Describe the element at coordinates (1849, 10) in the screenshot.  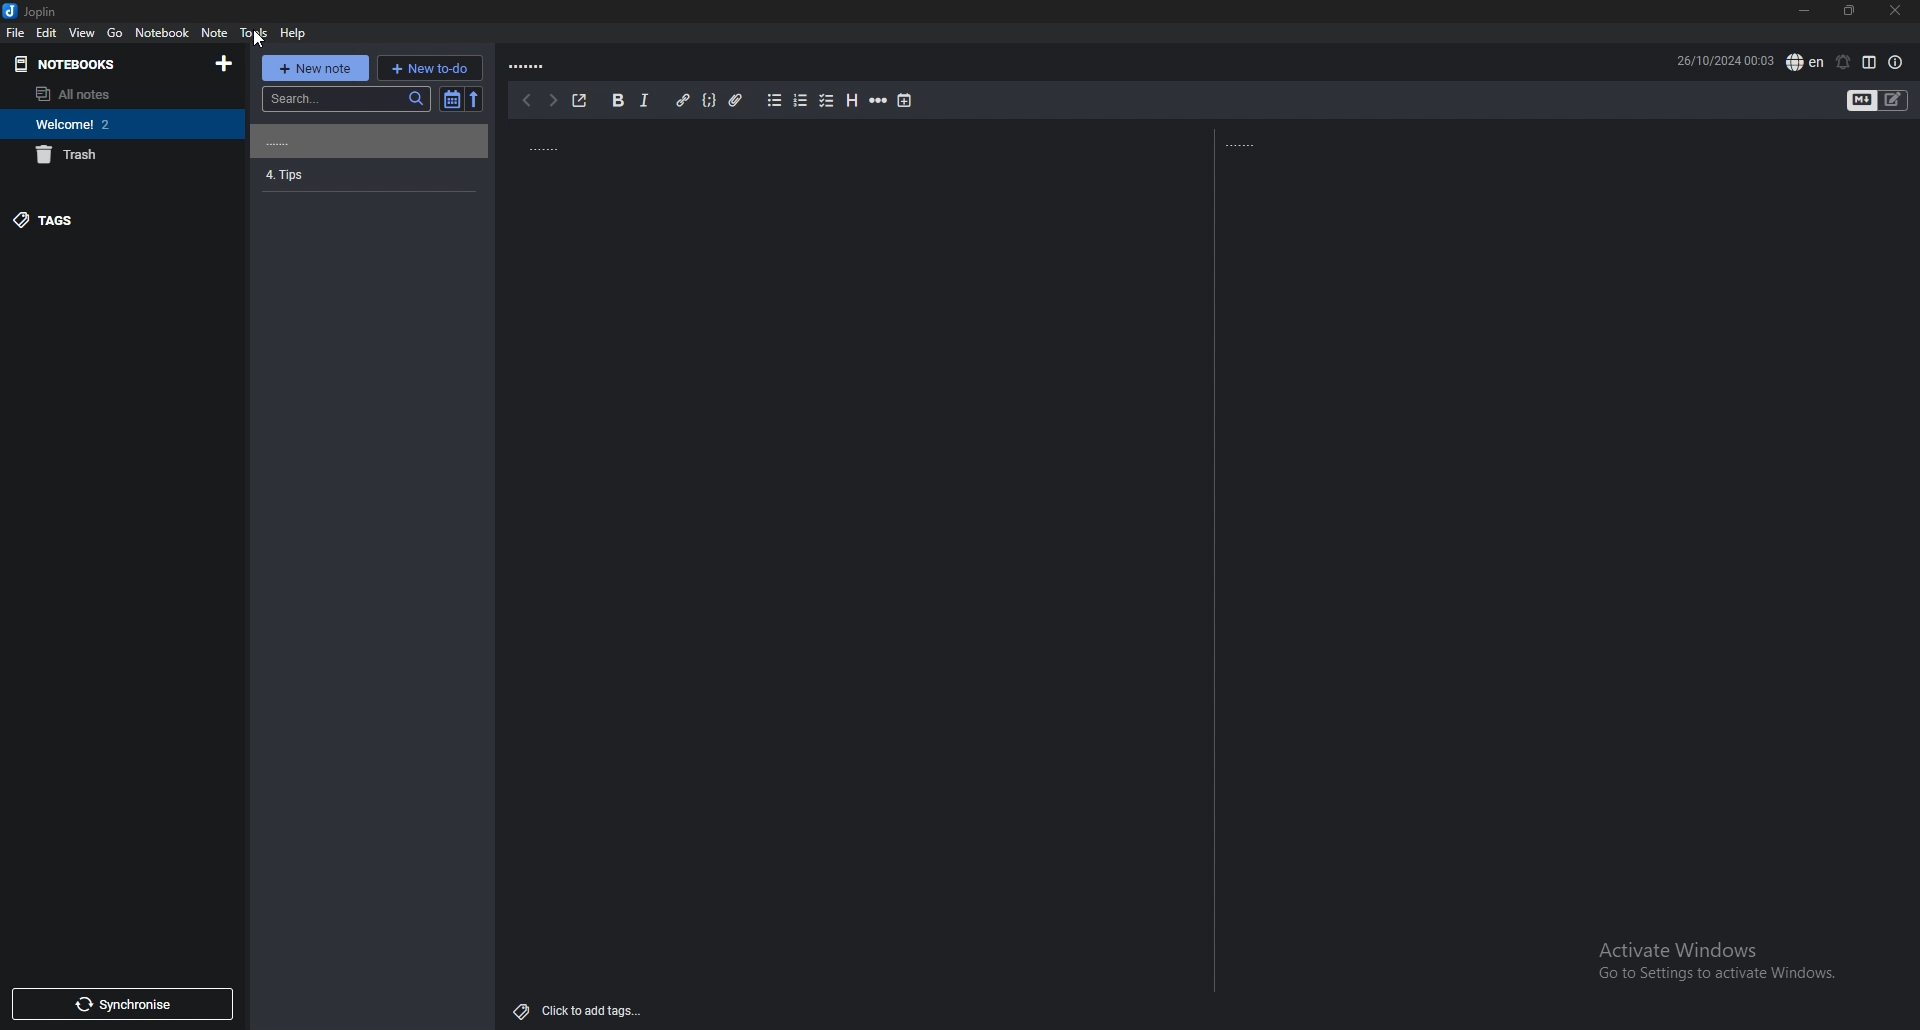
I see `resize` at that location.